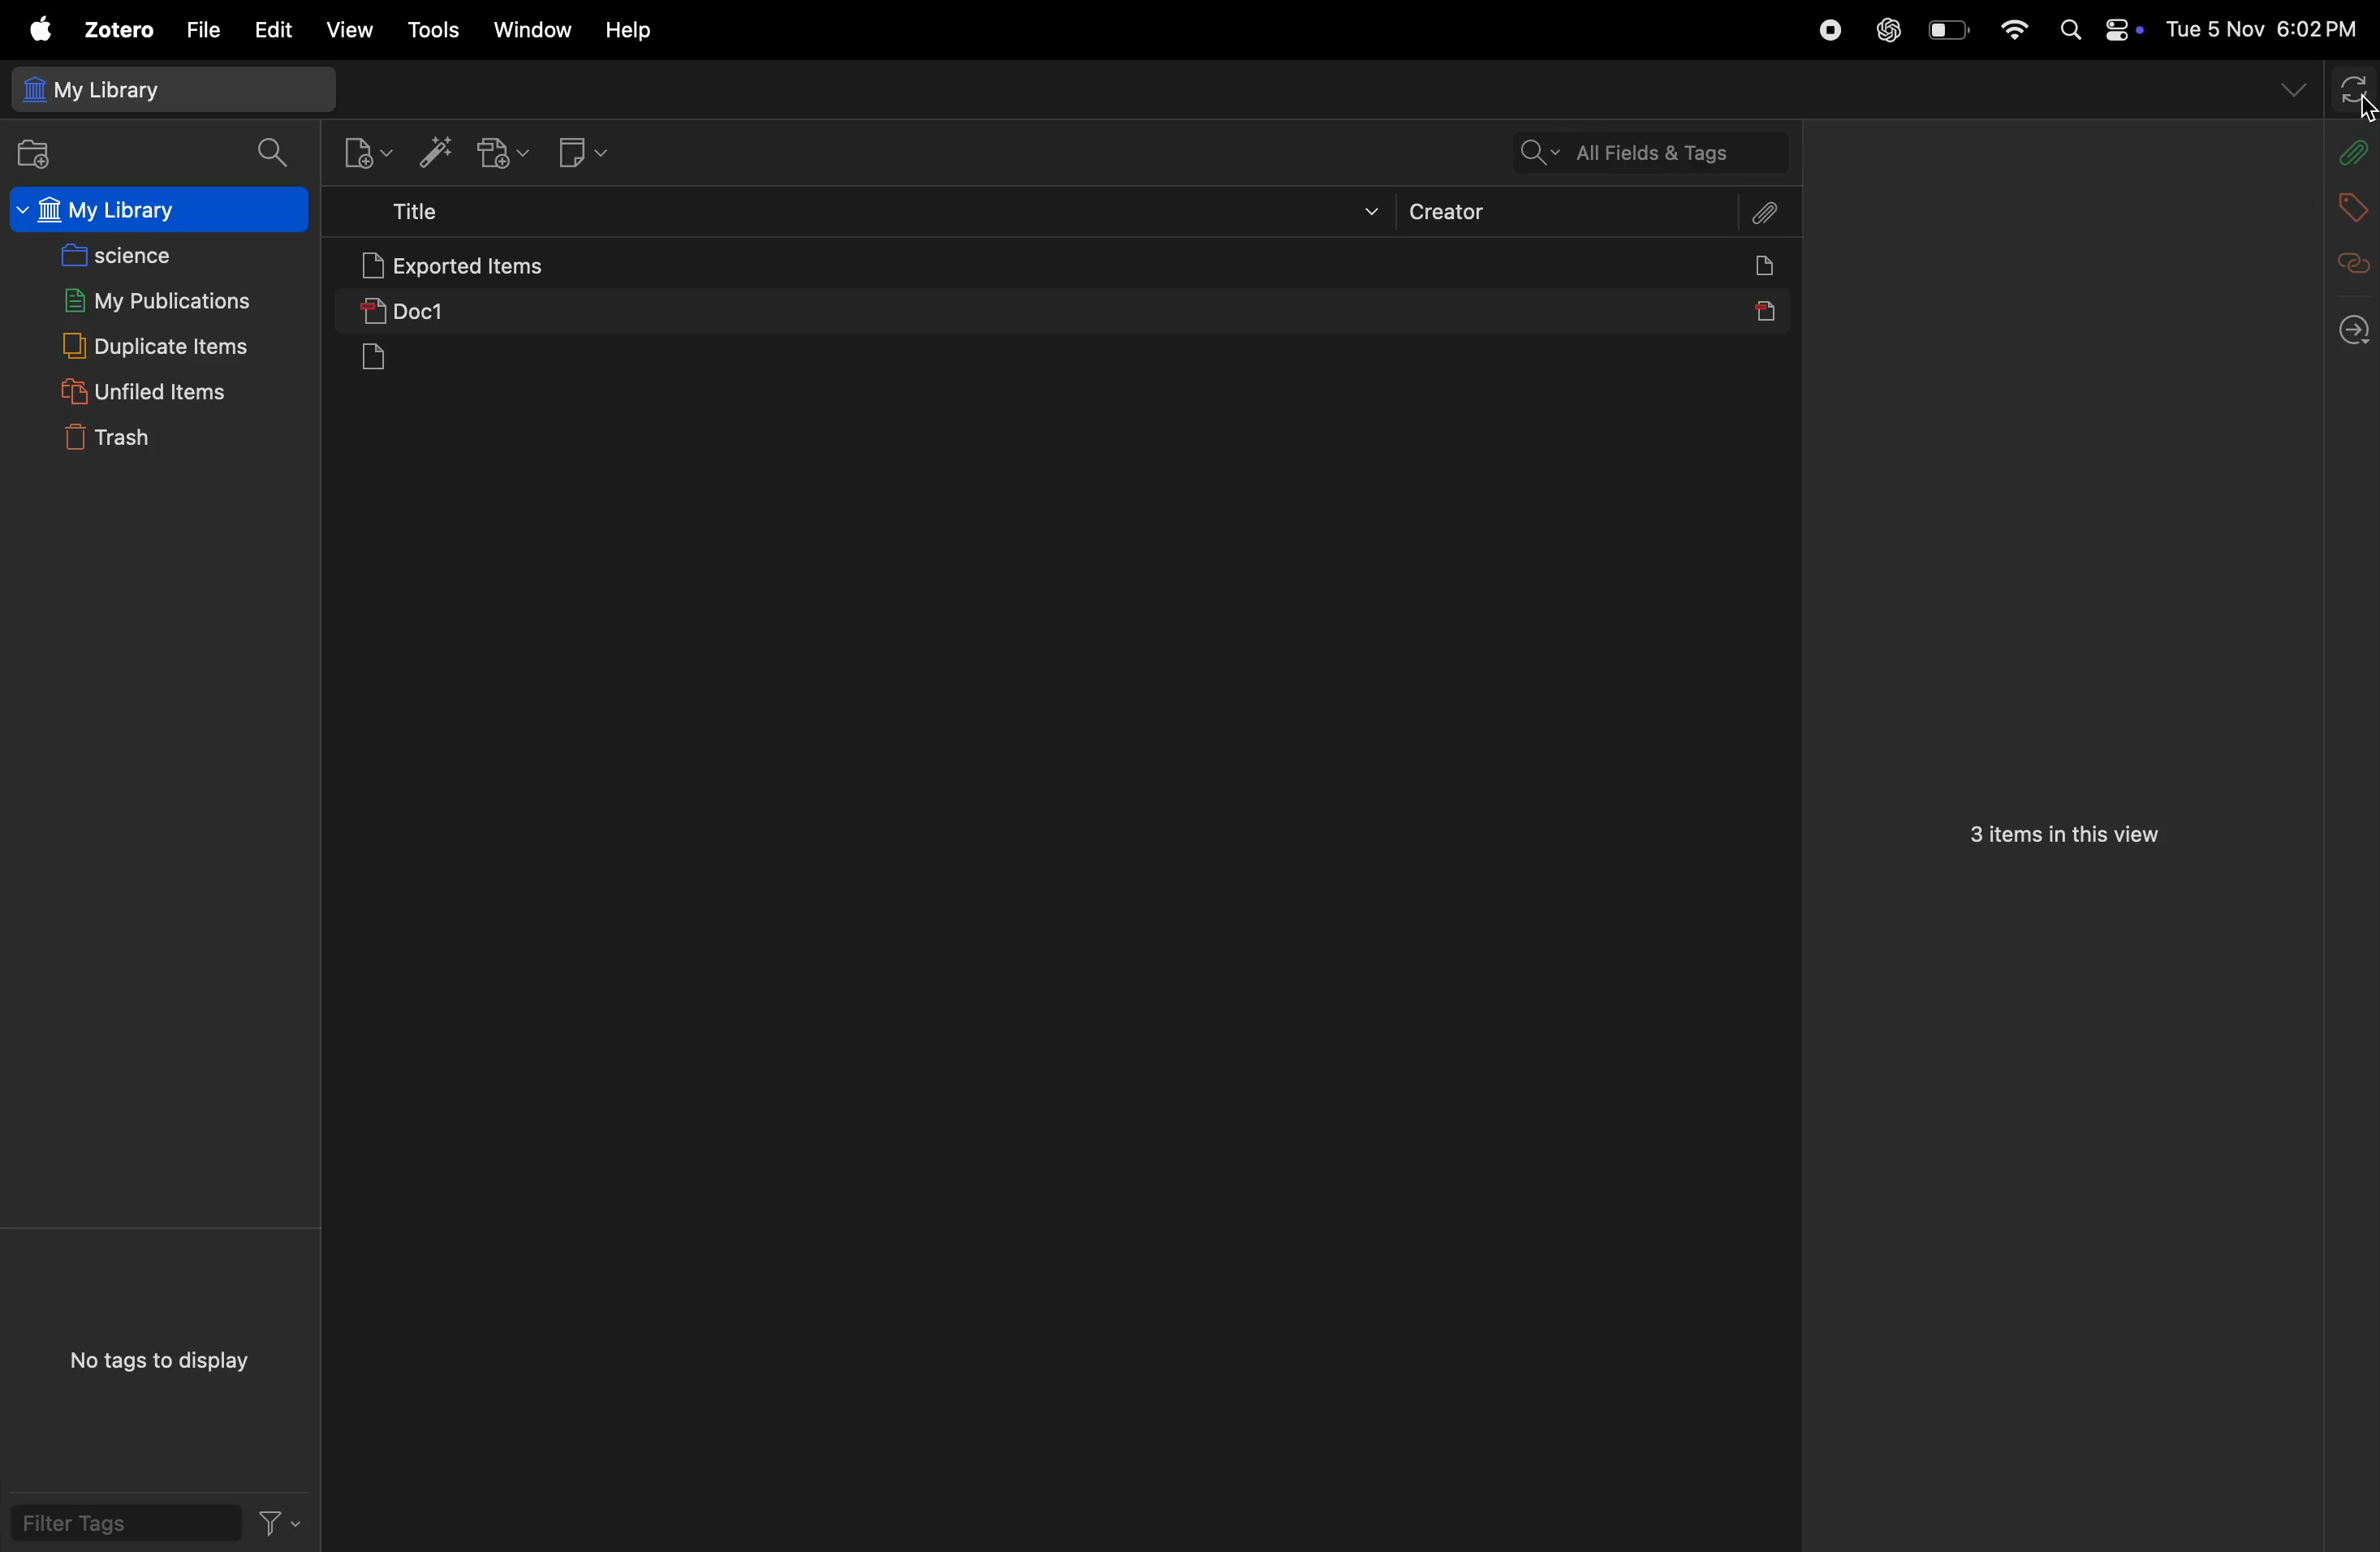 Image resolution: width=2380 pixels, height=1552 pixels. What do you see at coordinates (1766, 307) in the screenshot?
I see `pdf` at bounding box center [1766, 307].